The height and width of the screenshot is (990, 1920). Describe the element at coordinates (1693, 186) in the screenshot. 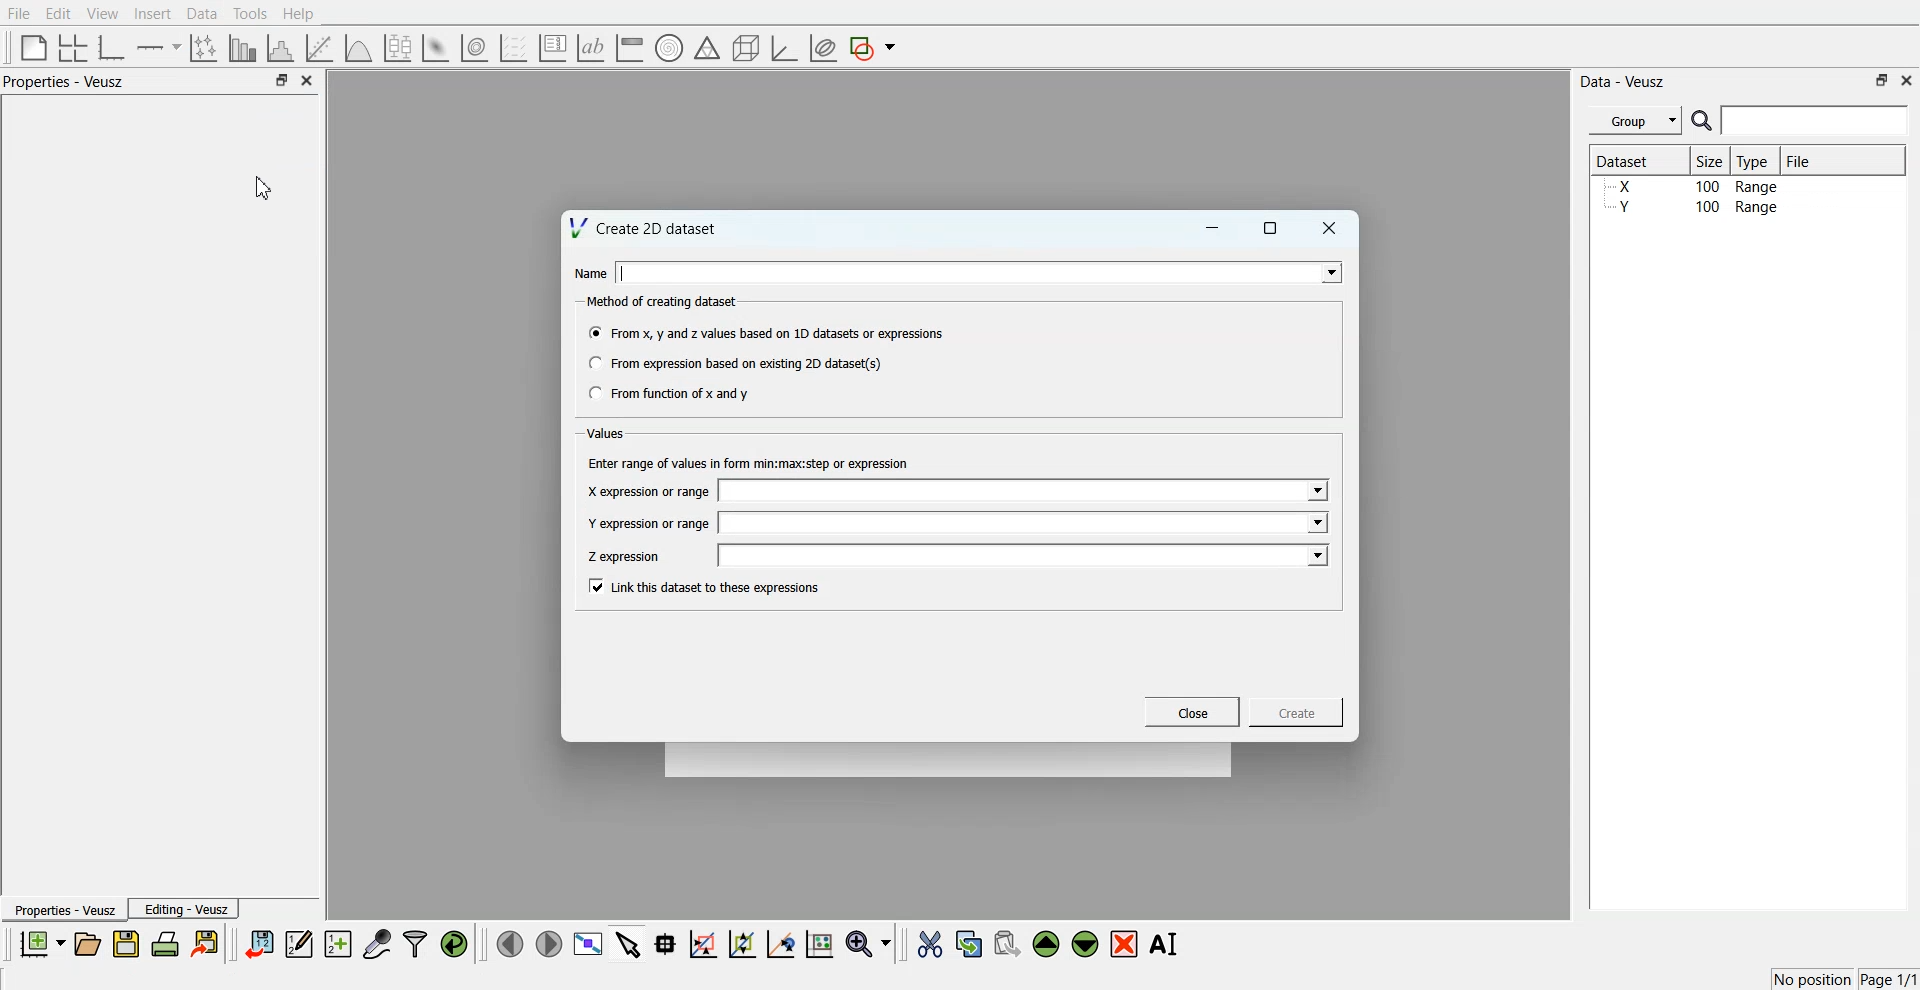

I see `X 100 Range` at that location.